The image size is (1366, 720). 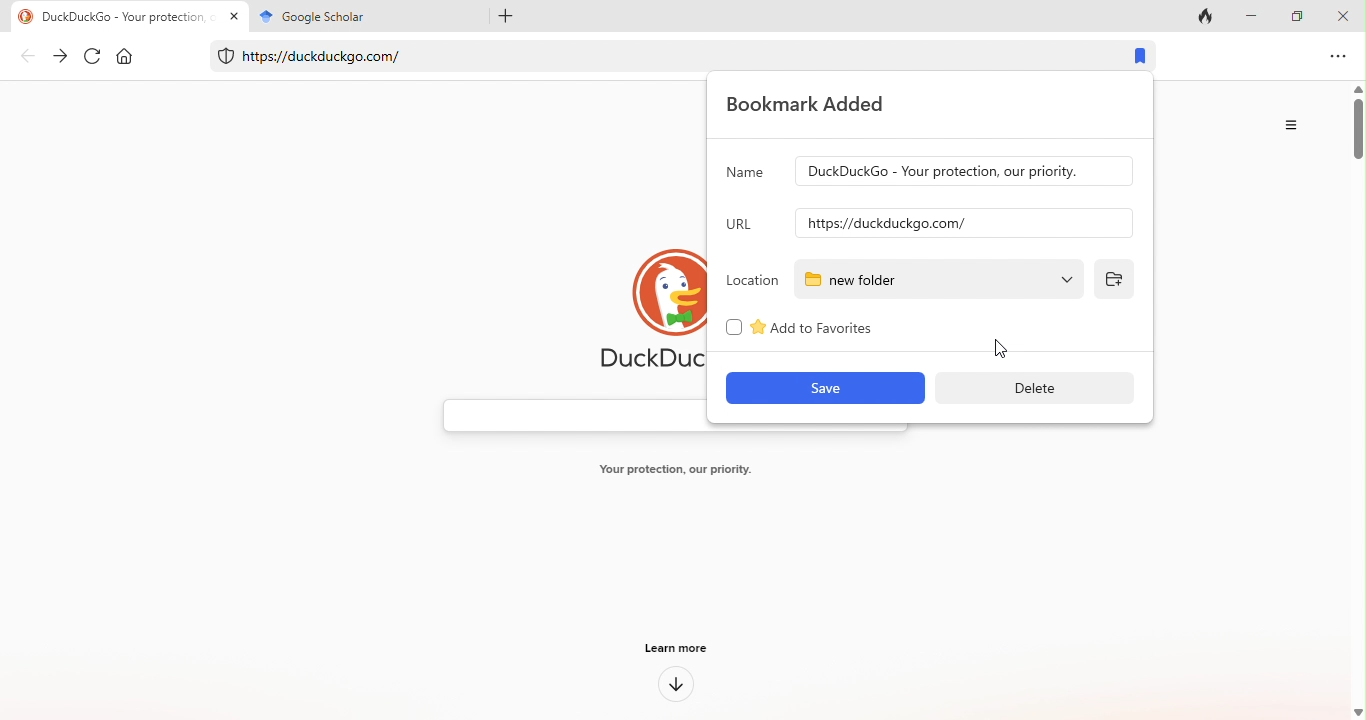 I want to click on text, so click(x=667, y=471).